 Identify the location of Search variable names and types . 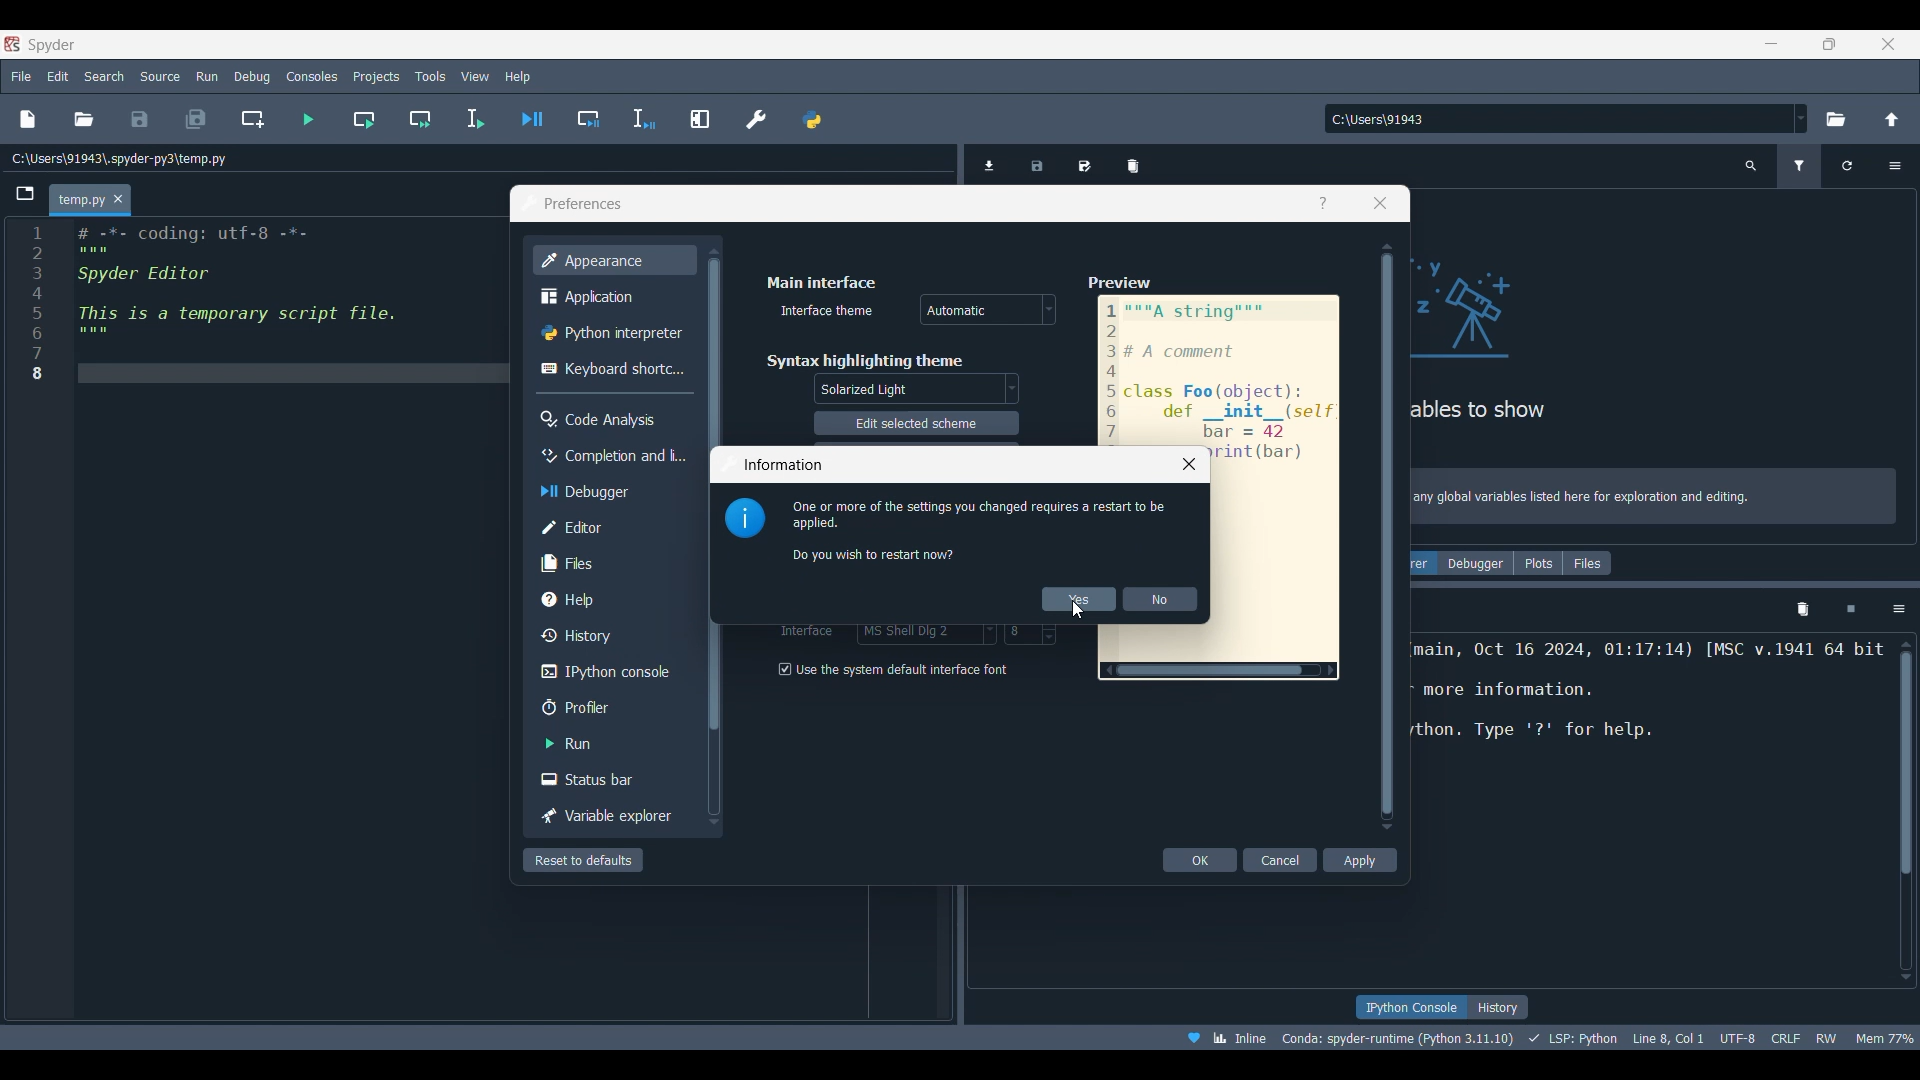
(1751, 166).